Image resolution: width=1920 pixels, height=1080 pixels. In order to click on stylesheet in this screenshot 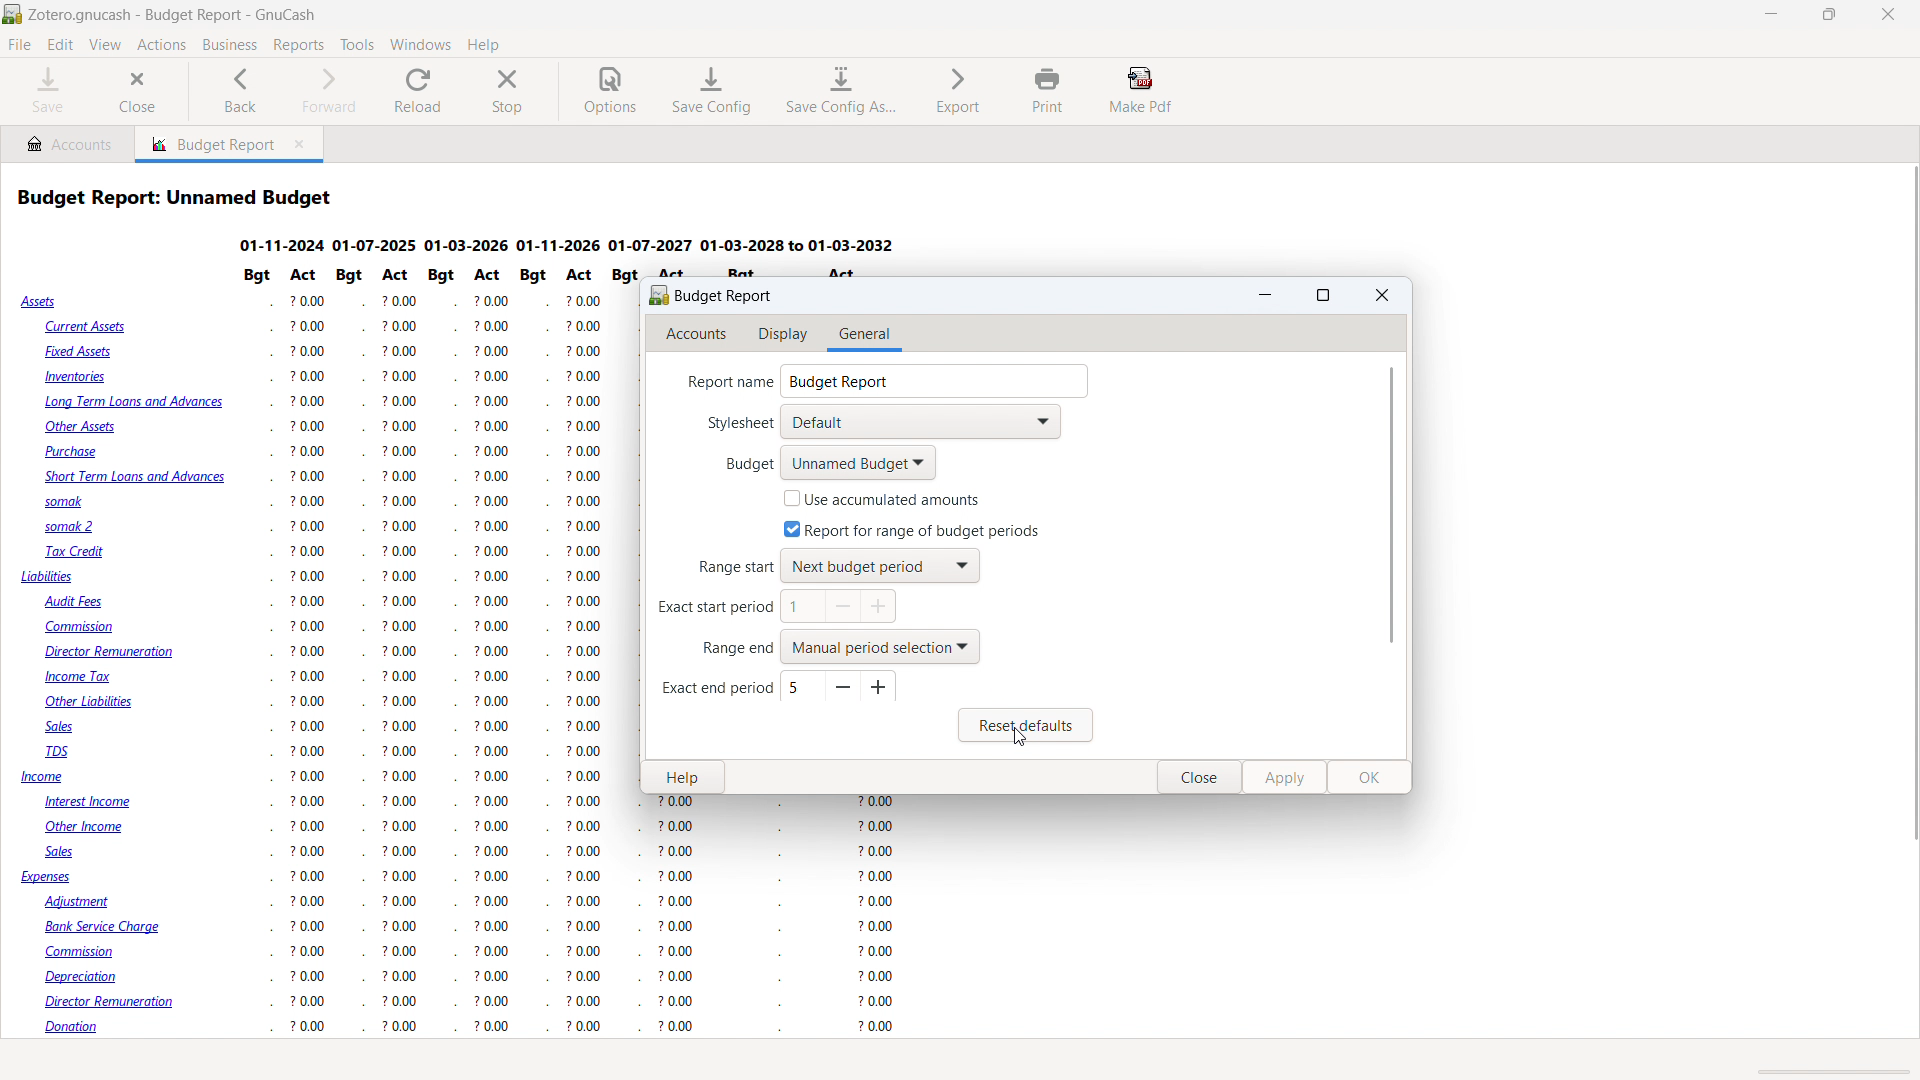, I will do `click(920, 422)`.